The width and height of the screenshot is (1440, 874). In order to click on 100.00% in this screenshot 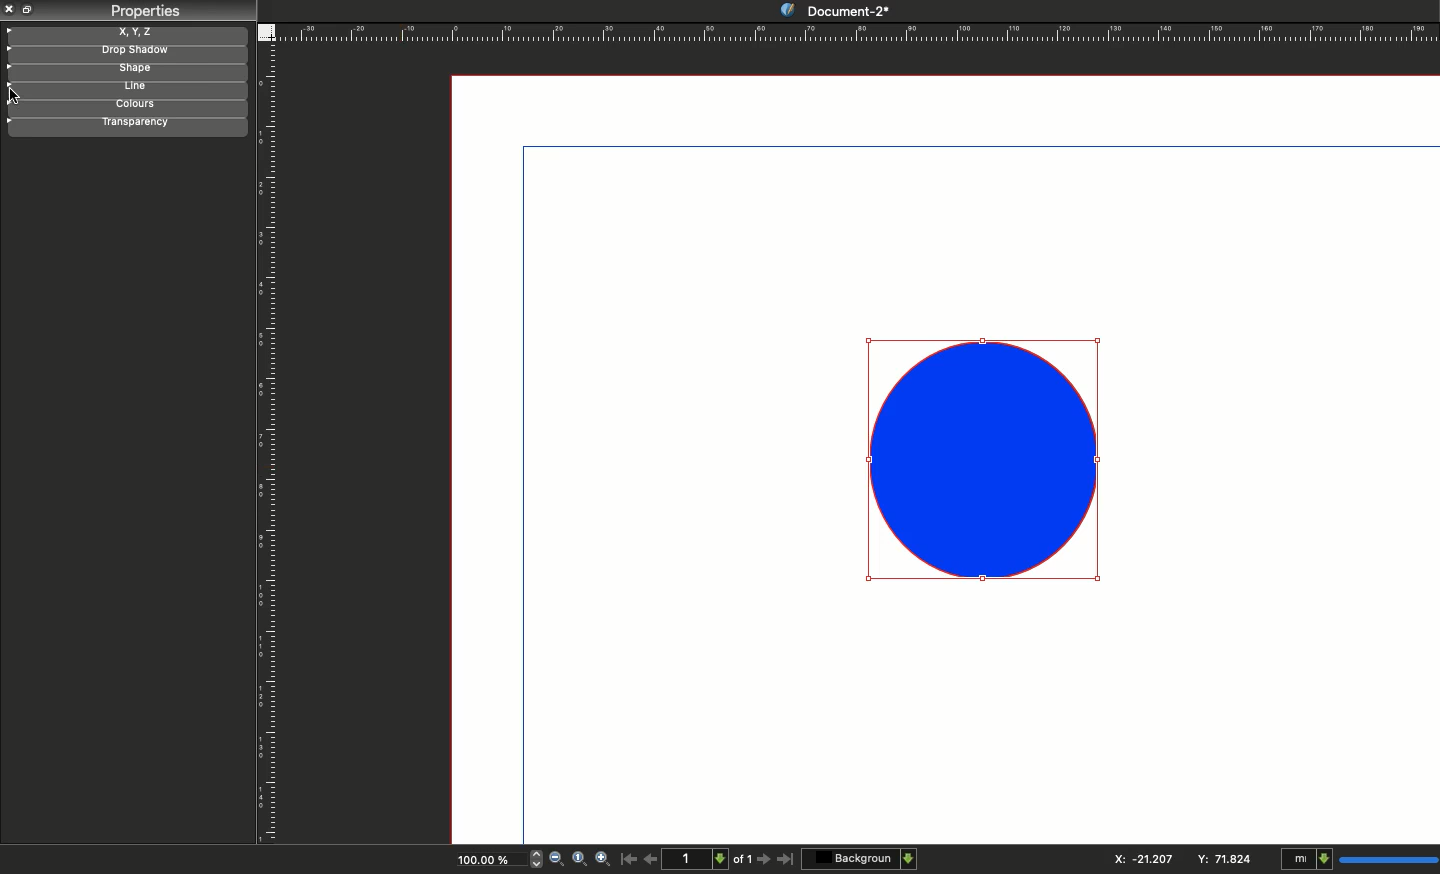, I will do `click(481, 862)`.